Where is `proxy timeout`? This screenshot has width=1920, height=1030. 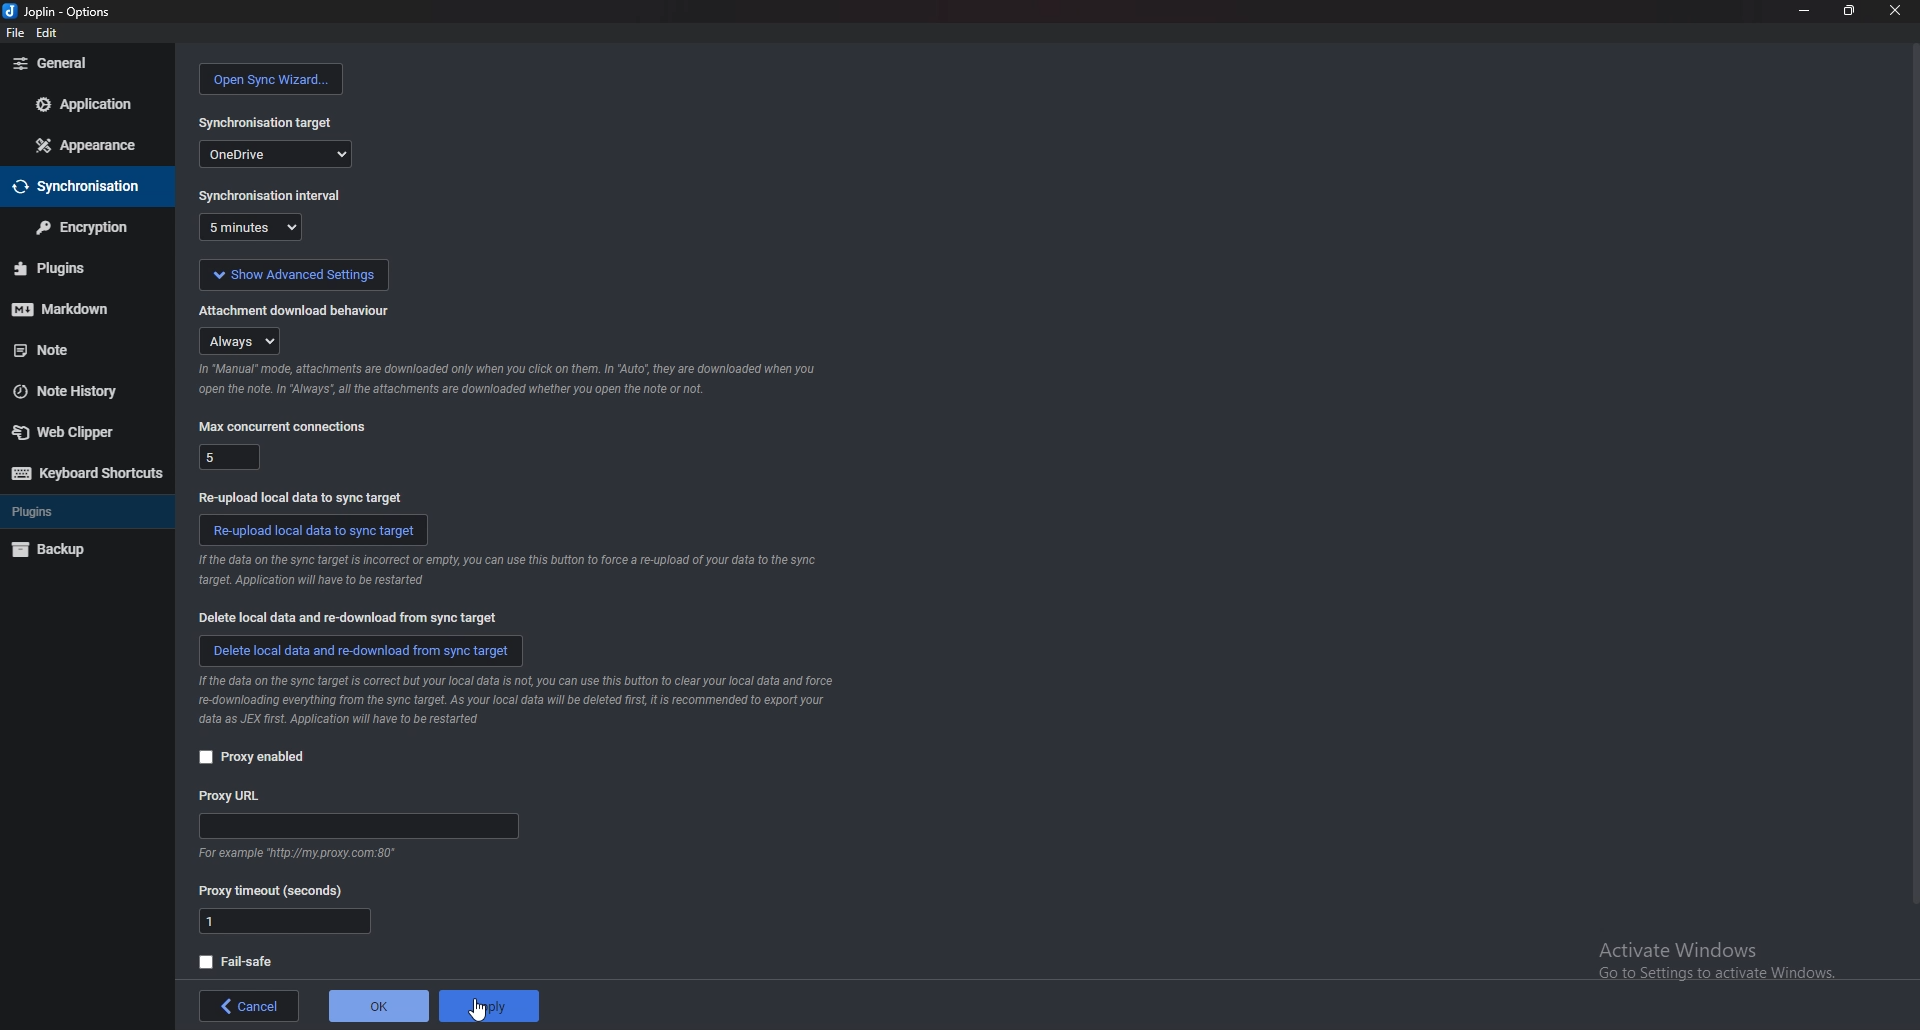
proxy timeout is located at coordinates (273, 891).